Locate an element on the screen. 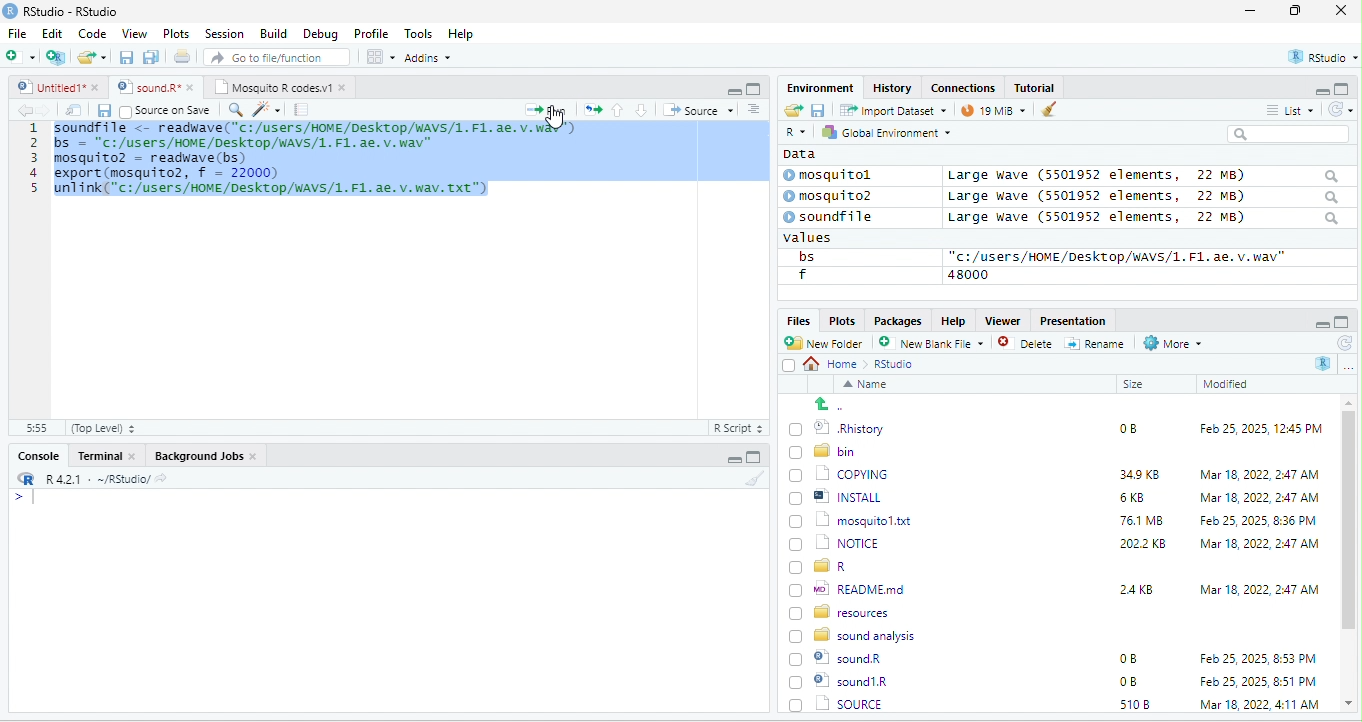 This screenshot has height=722, width=1362.  Name is located at coordinates (869, 386).